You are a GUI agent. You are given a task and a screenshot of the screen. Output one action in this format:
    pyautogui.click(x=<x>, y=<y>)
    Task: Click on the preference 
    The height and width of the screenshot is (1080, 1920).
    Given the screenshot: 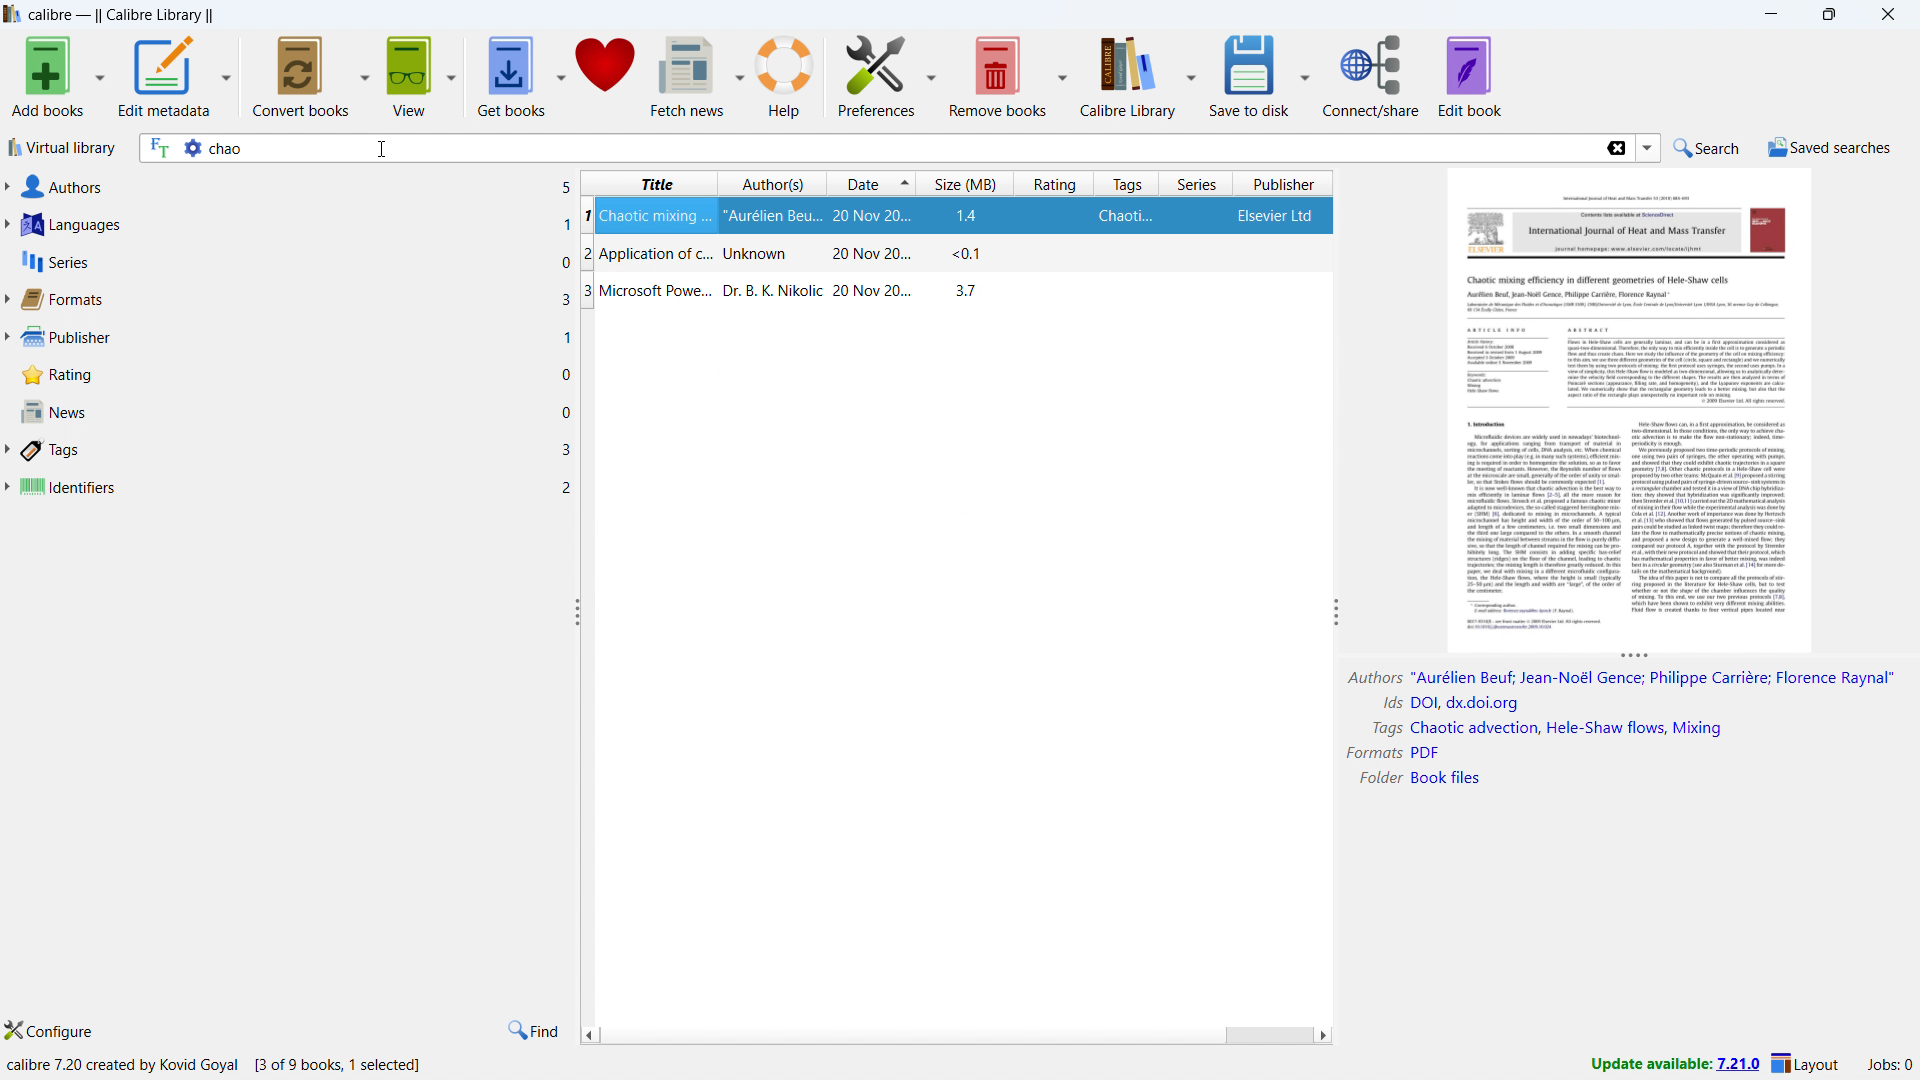 What is the action you would take?
    pyautogui.click(x=876, y=75)
    